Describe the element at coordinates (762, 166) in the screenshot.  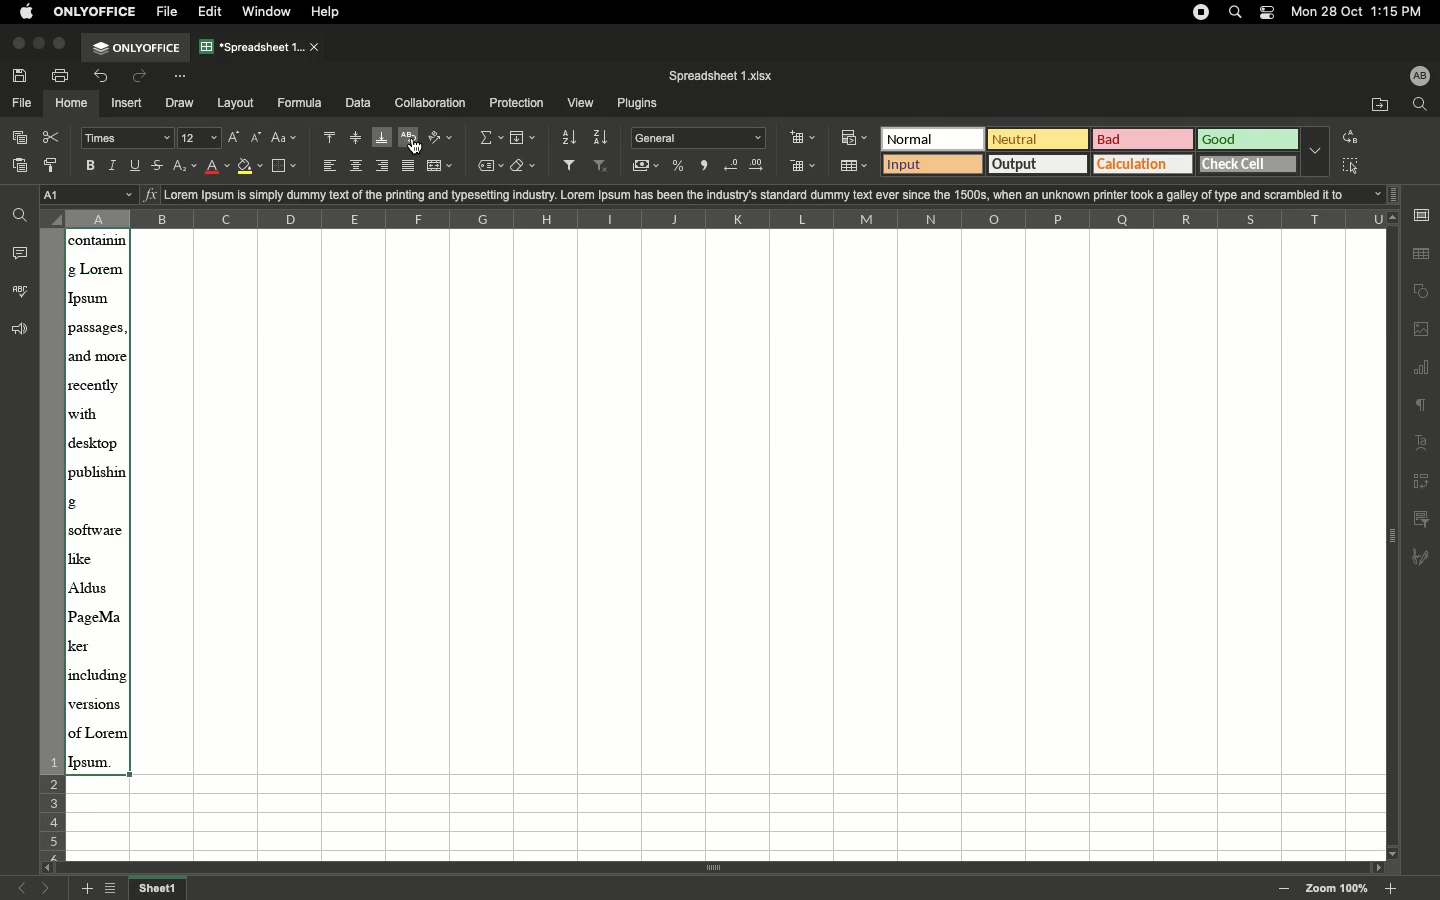
I see `Increase decimal ` at that location.